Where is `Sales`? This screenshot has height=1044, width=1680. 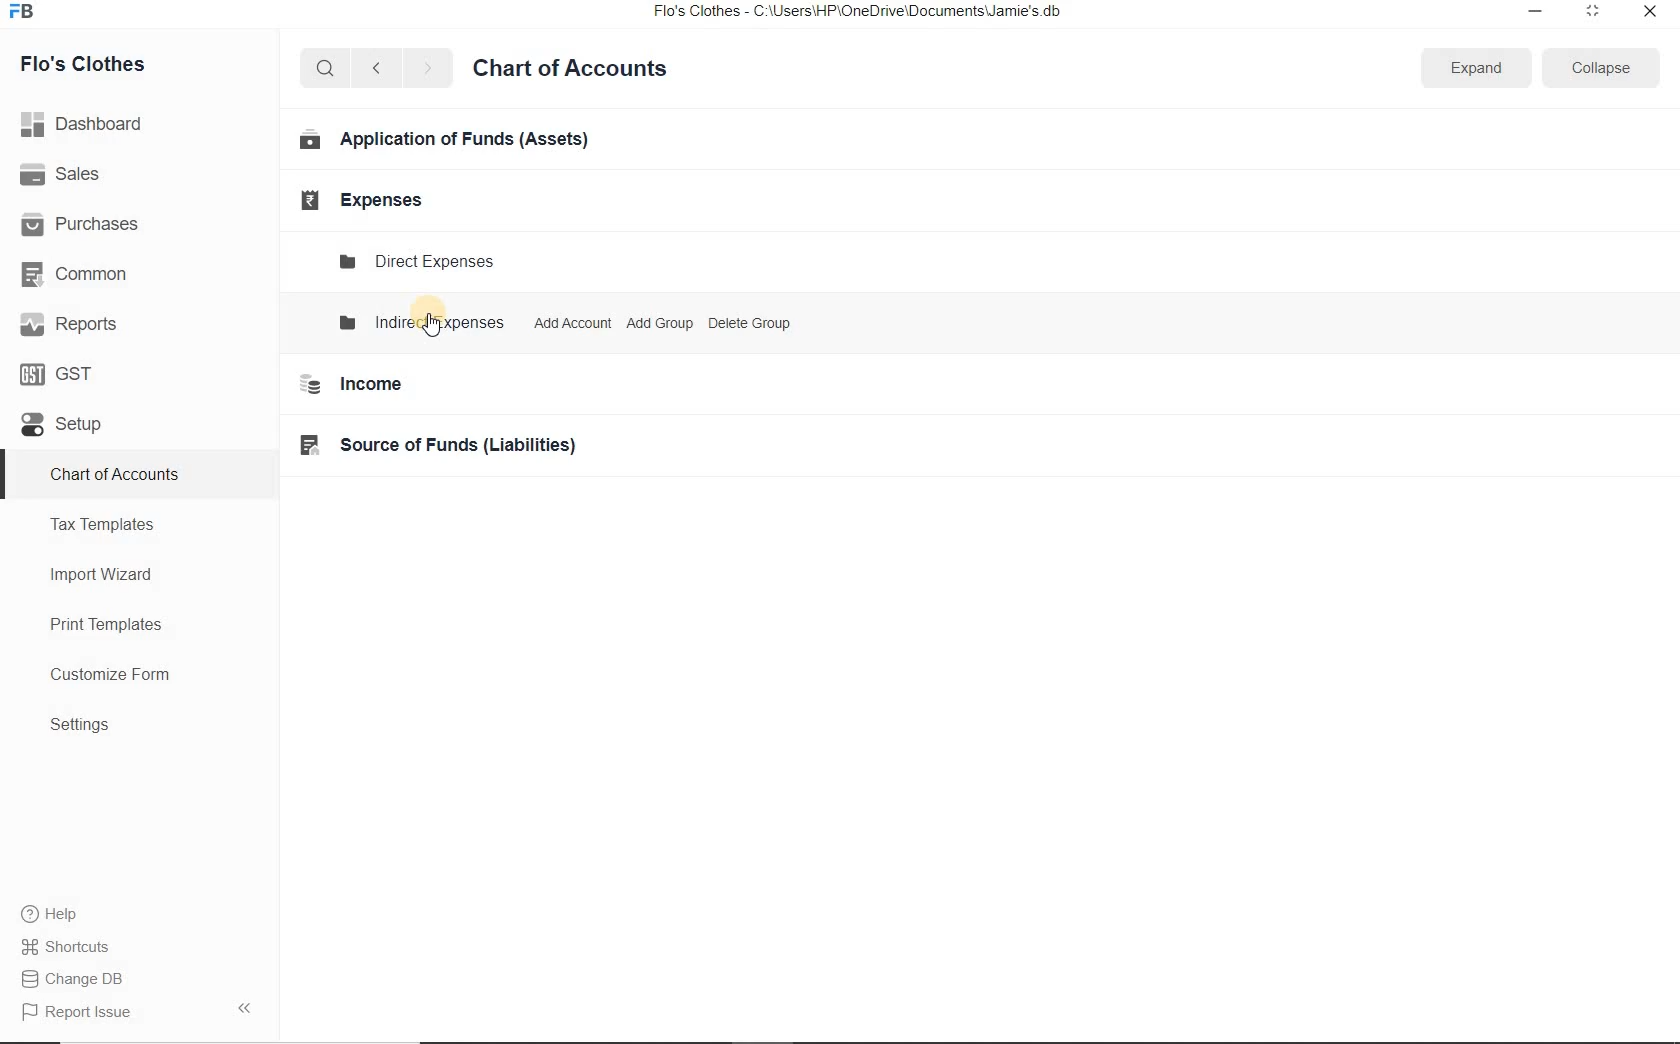 Sales is located at coordinates (64, 174).